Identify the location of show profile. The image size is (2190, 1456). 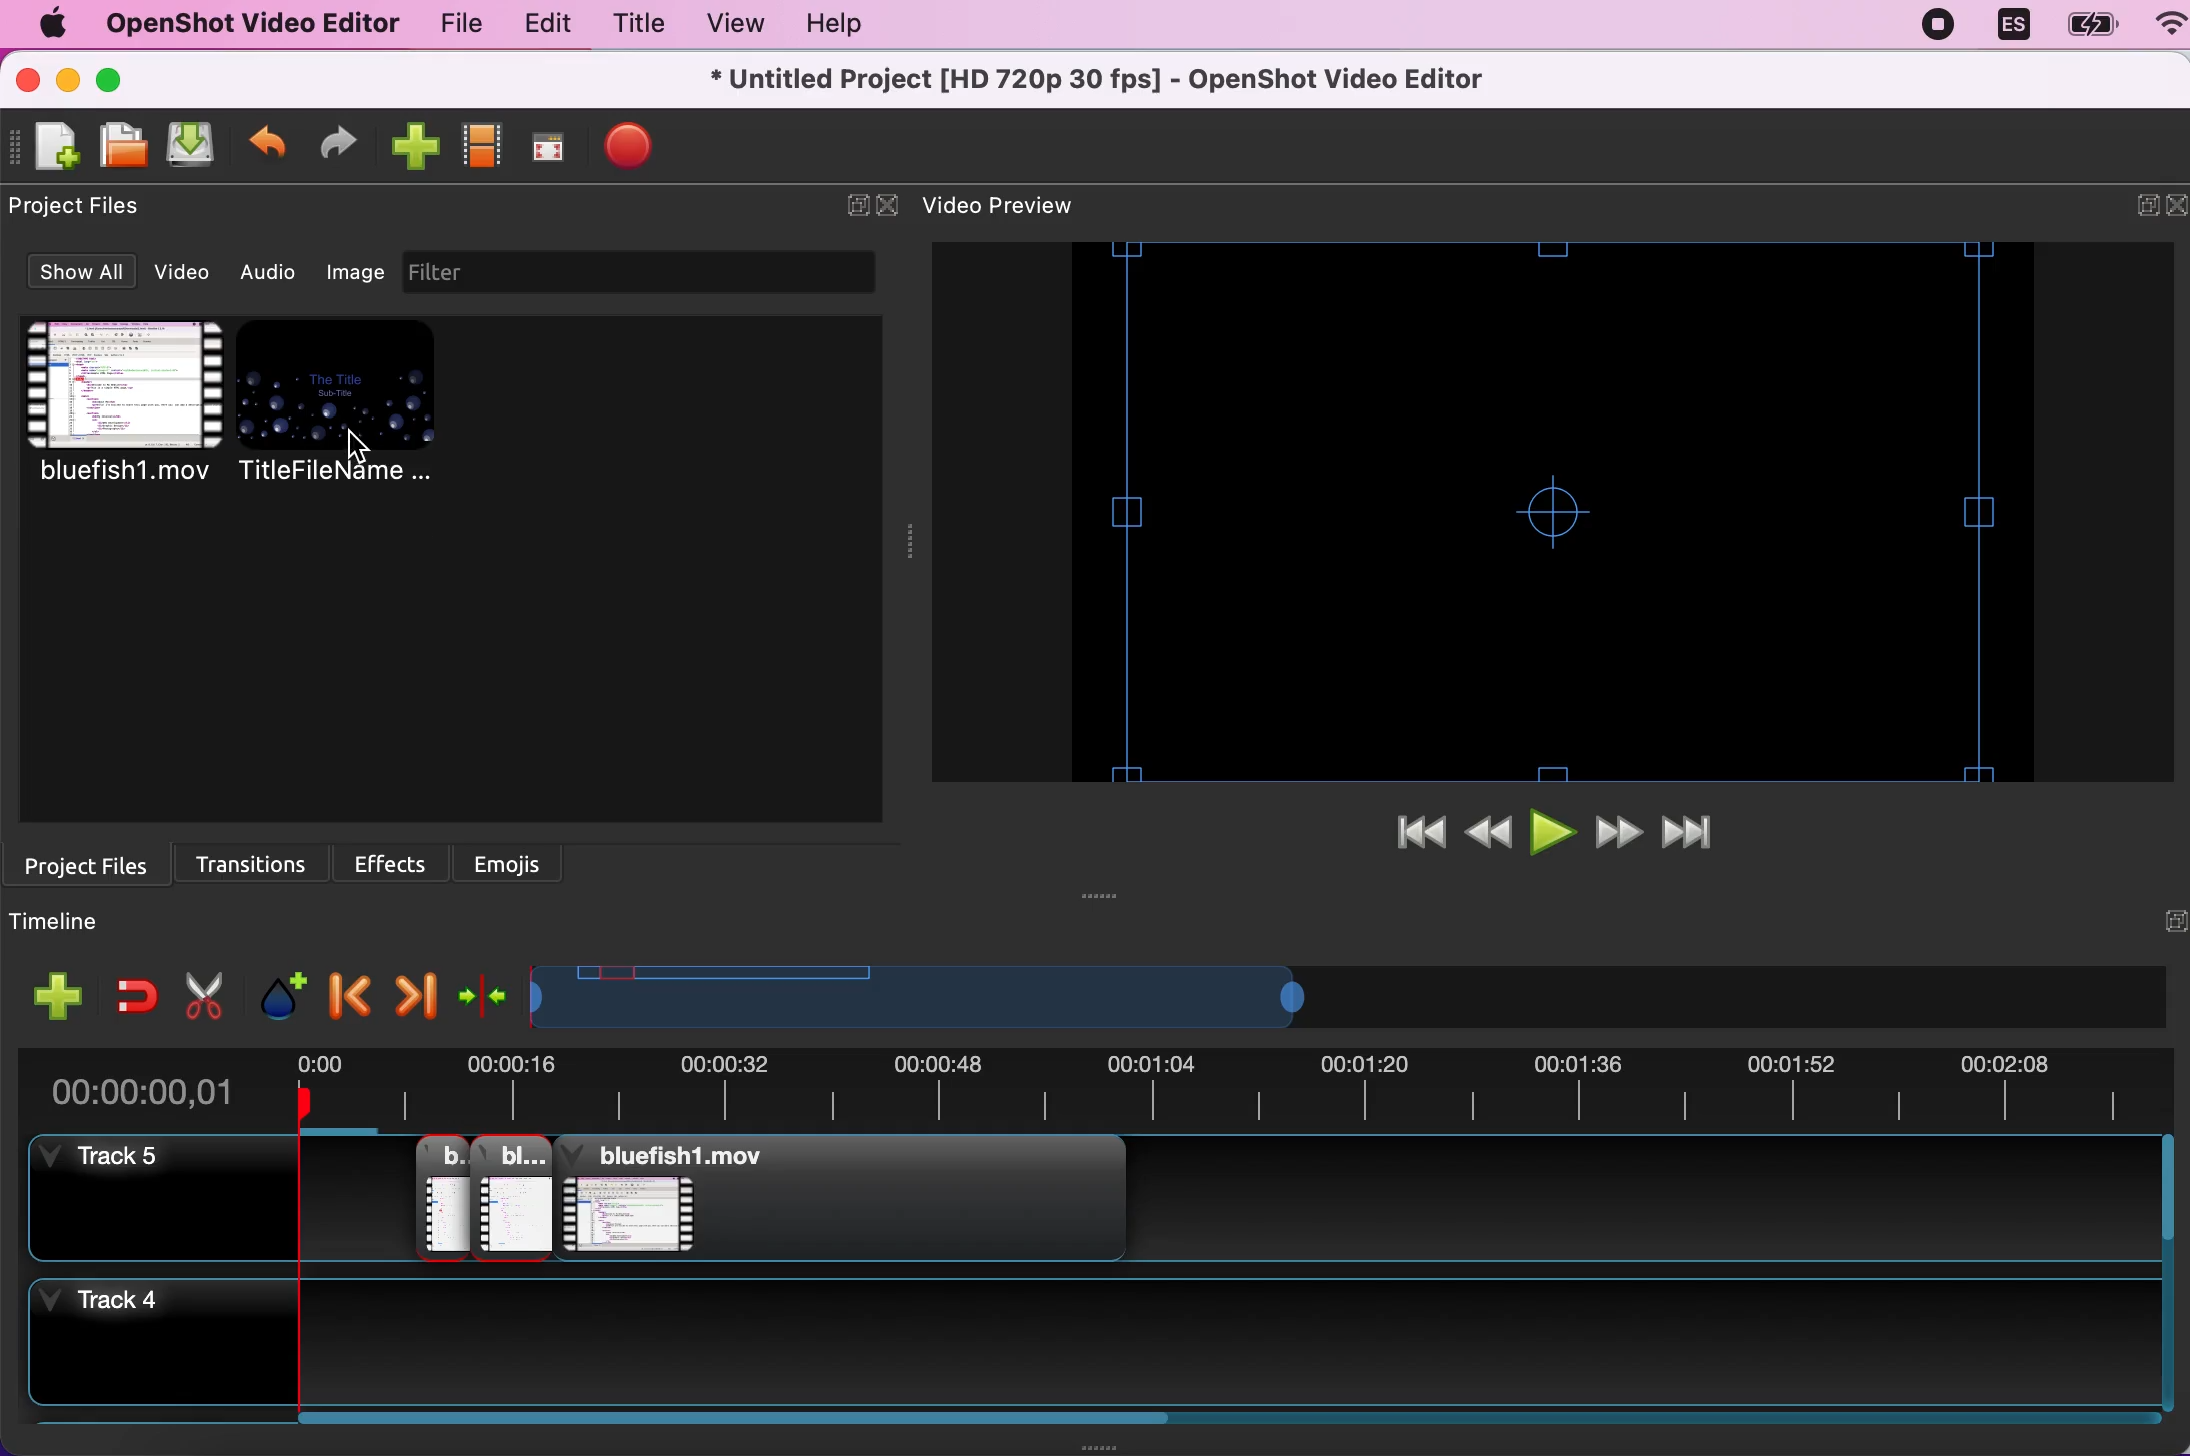
(479, 152).